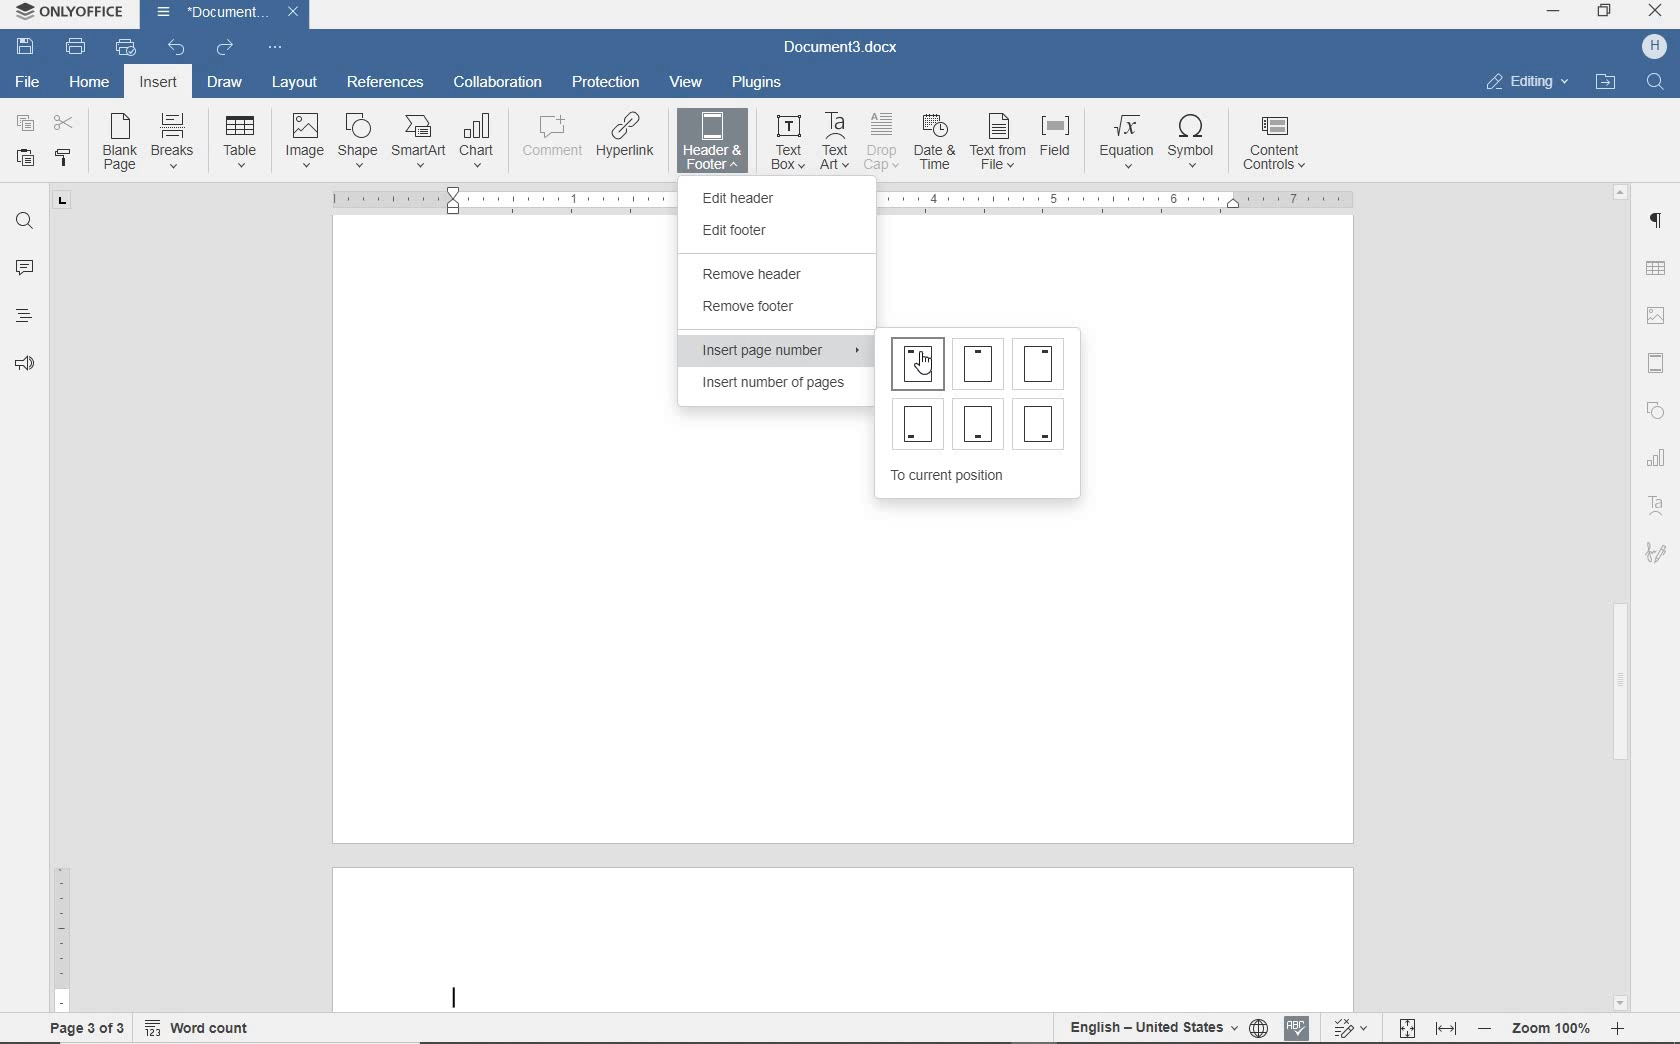 The image size is (1680, 1044). Describe the element at coordinates (1555, 13) in the screenshot. I see `MINIMIZE` at that location.